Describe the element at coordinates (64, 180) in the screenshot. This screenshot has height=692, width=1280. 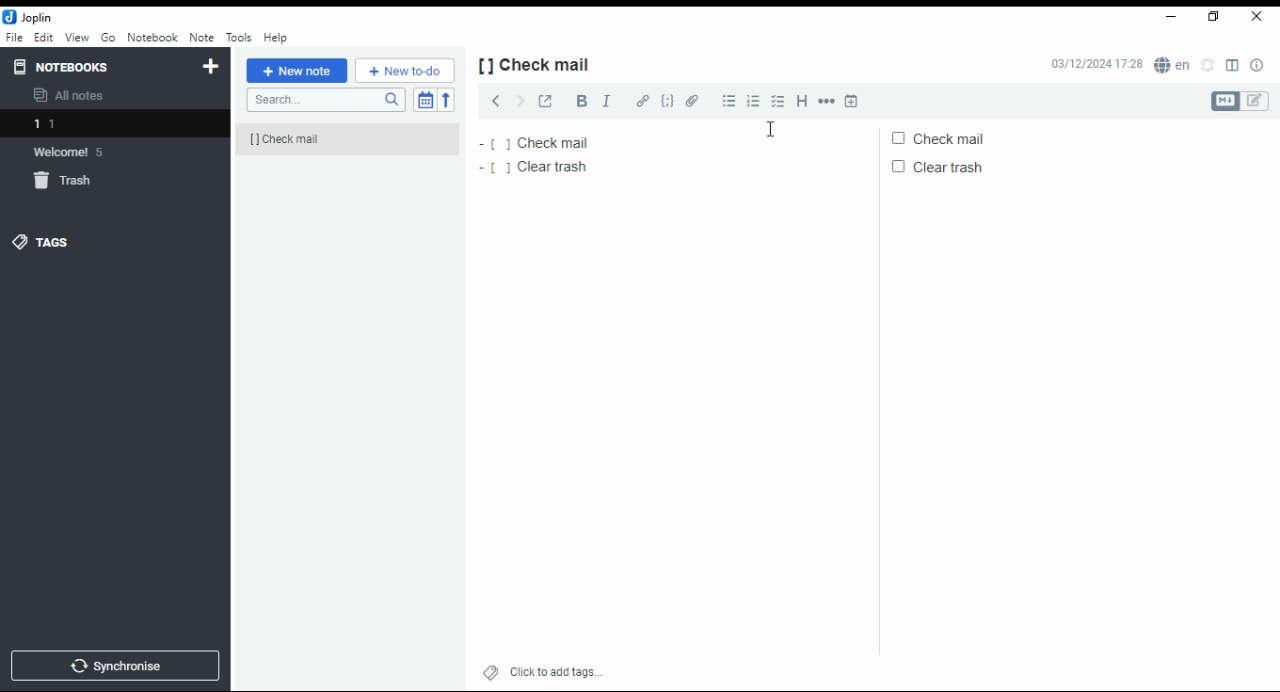
I see `trash` at that location.